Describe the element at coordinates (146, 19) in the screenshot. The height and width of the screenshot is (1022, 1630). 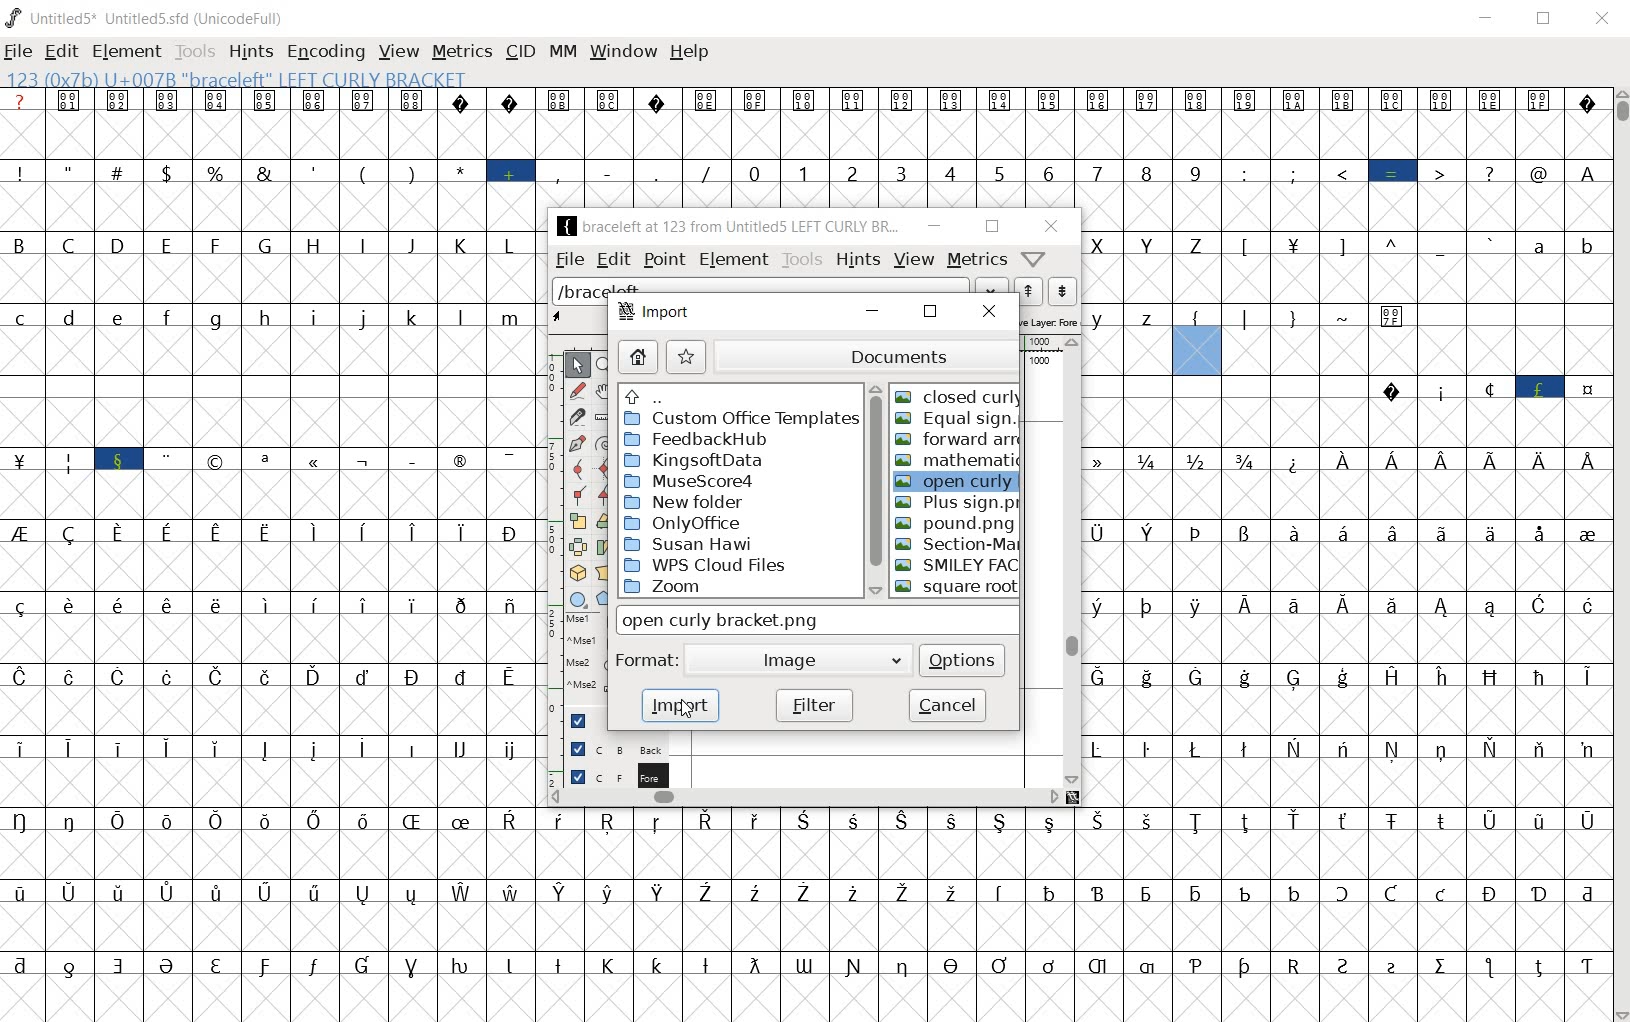
I see `UNTITLED5* uNTITLED5.SFD (UnicodeFull)` at that location.